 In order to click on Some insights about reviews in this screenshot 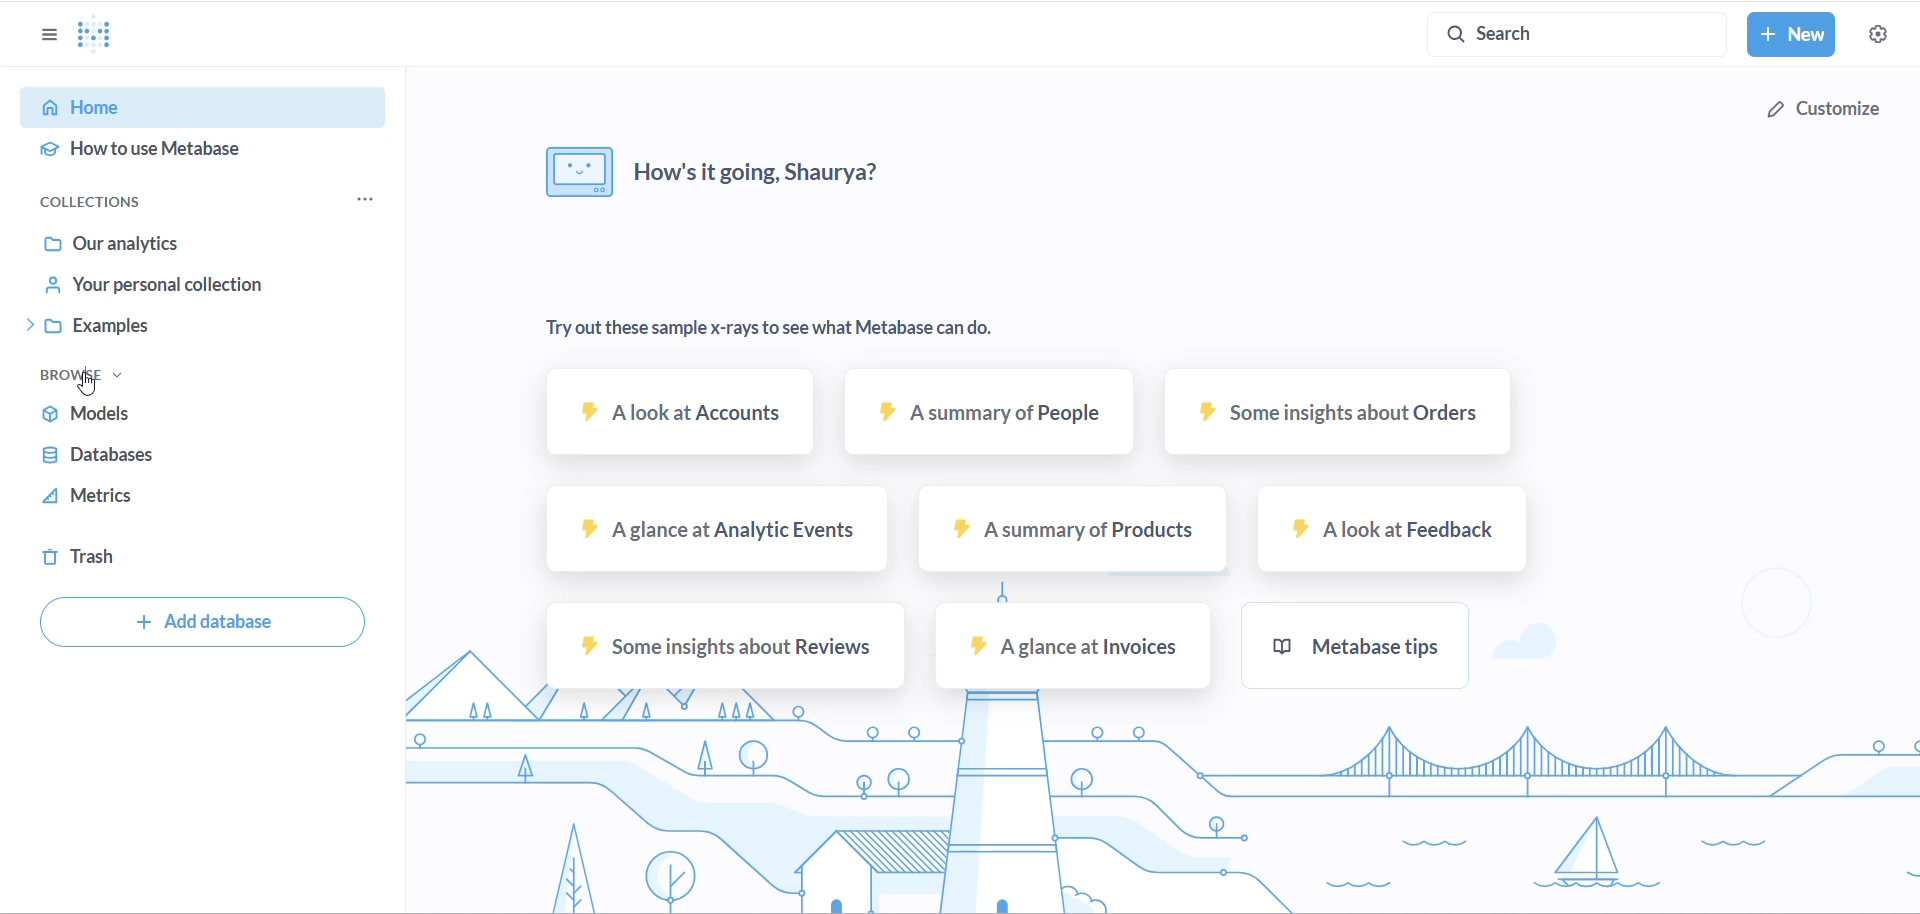, I will do `click(724, 654)`.